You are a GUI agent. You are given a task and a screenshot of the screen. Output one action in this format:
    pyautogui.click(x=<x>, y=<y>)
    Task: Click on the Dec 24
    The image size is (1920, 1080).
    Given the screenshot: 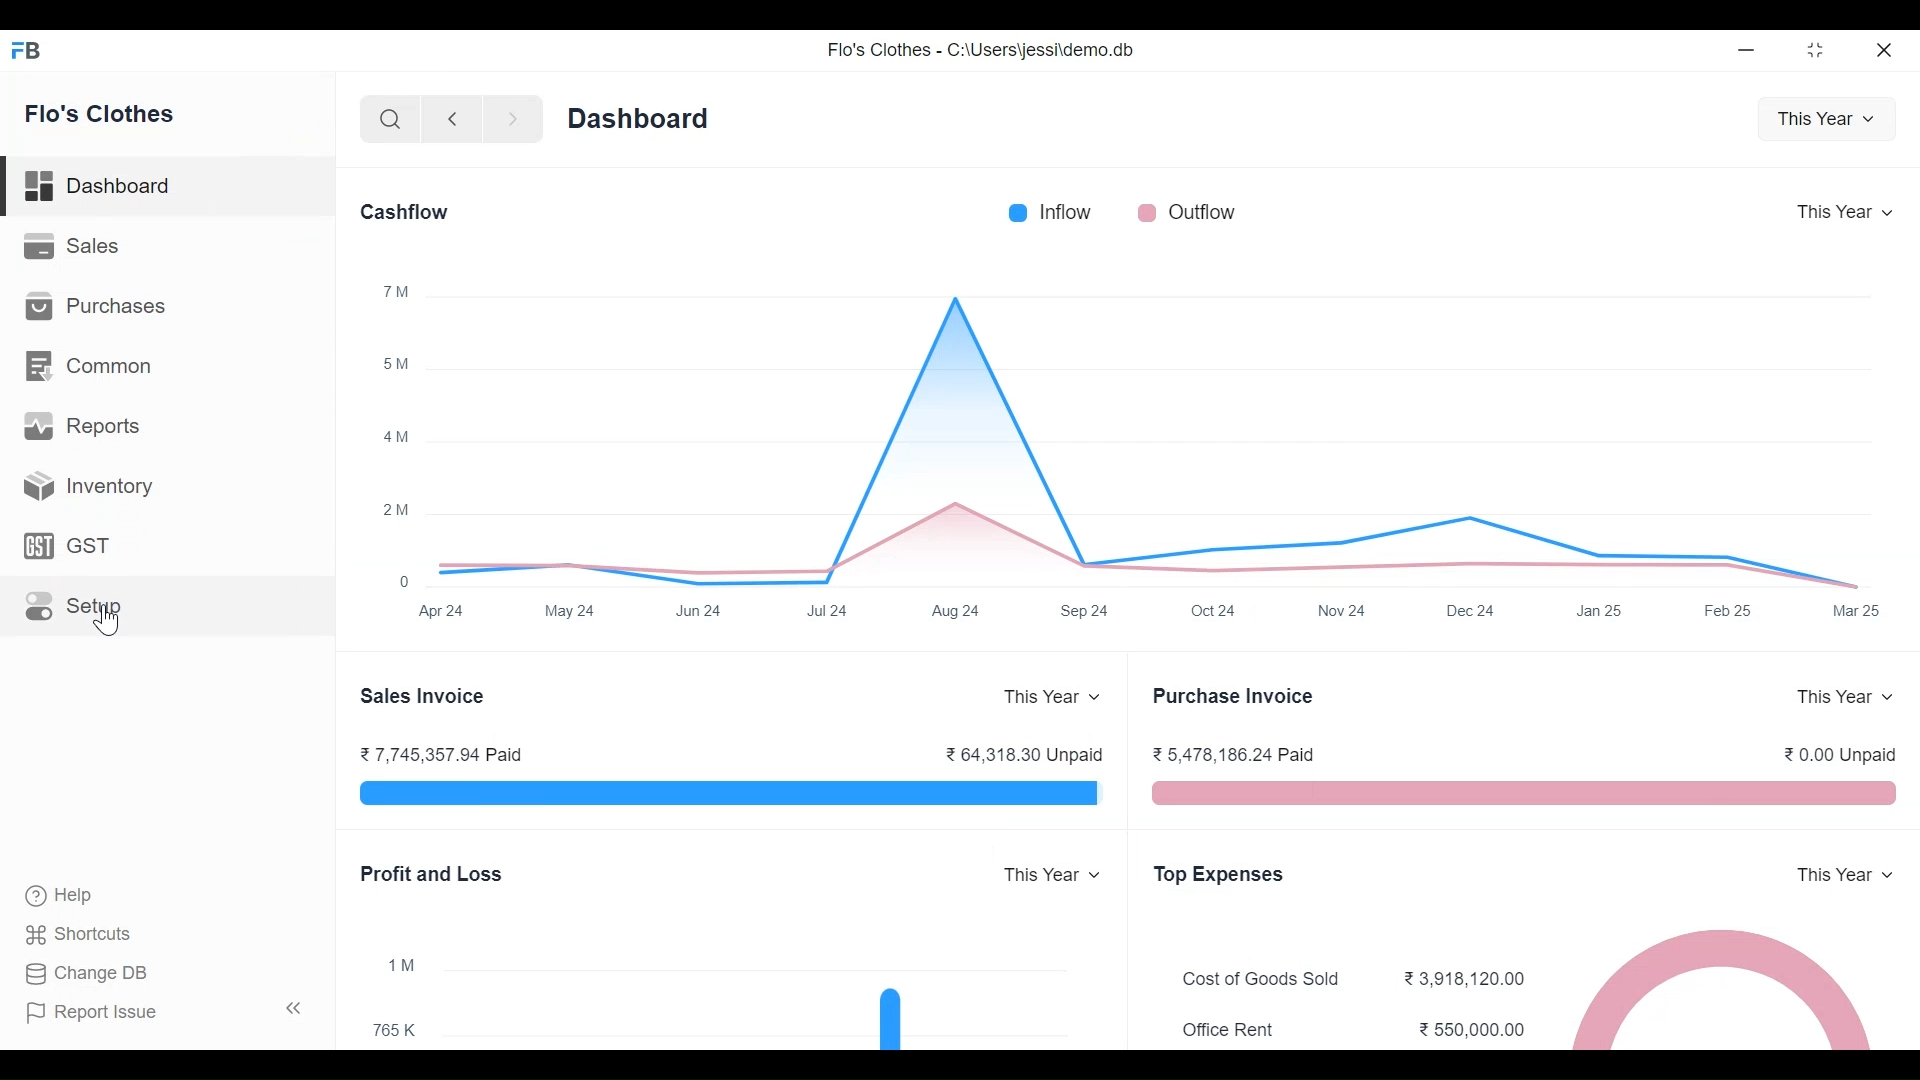 What is the action you would take?
    pyautogui.click(x=1480, y=612)
    